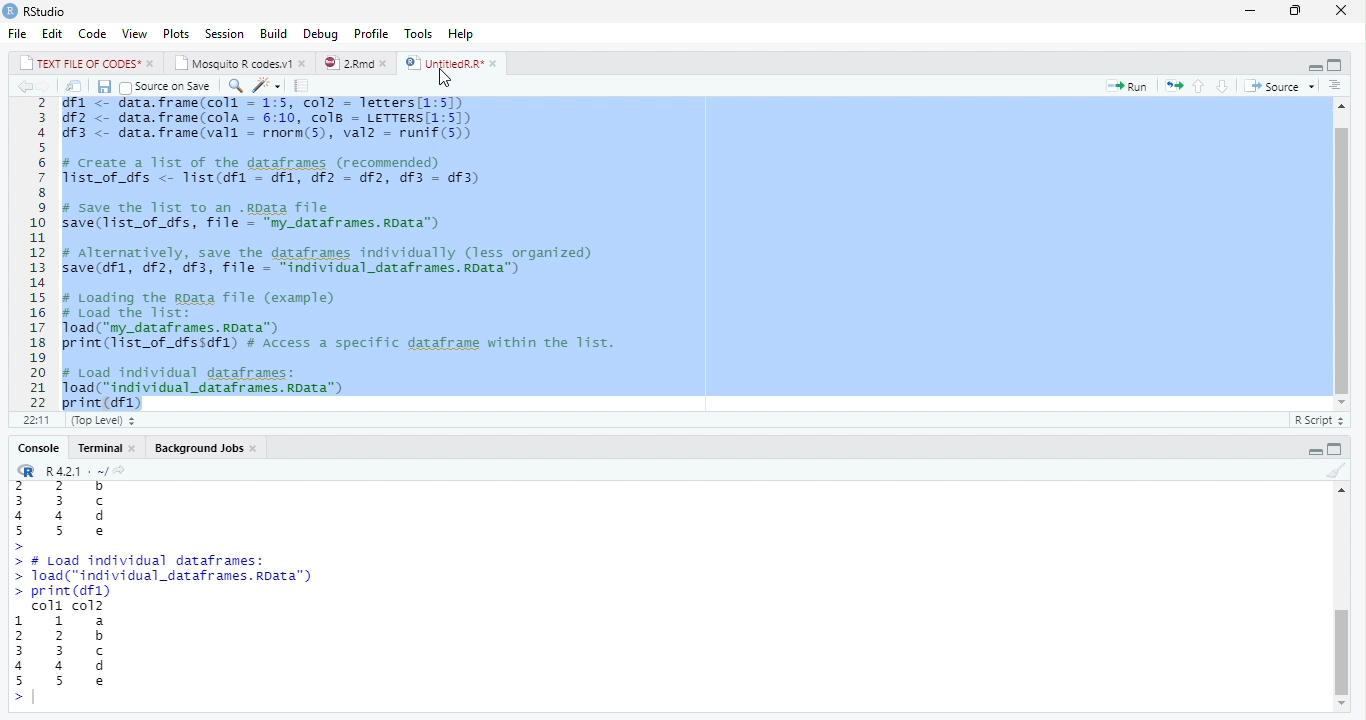  Describe the element at coordinates (1128, 86) in the screenshot. I see `Run current line` at that location.